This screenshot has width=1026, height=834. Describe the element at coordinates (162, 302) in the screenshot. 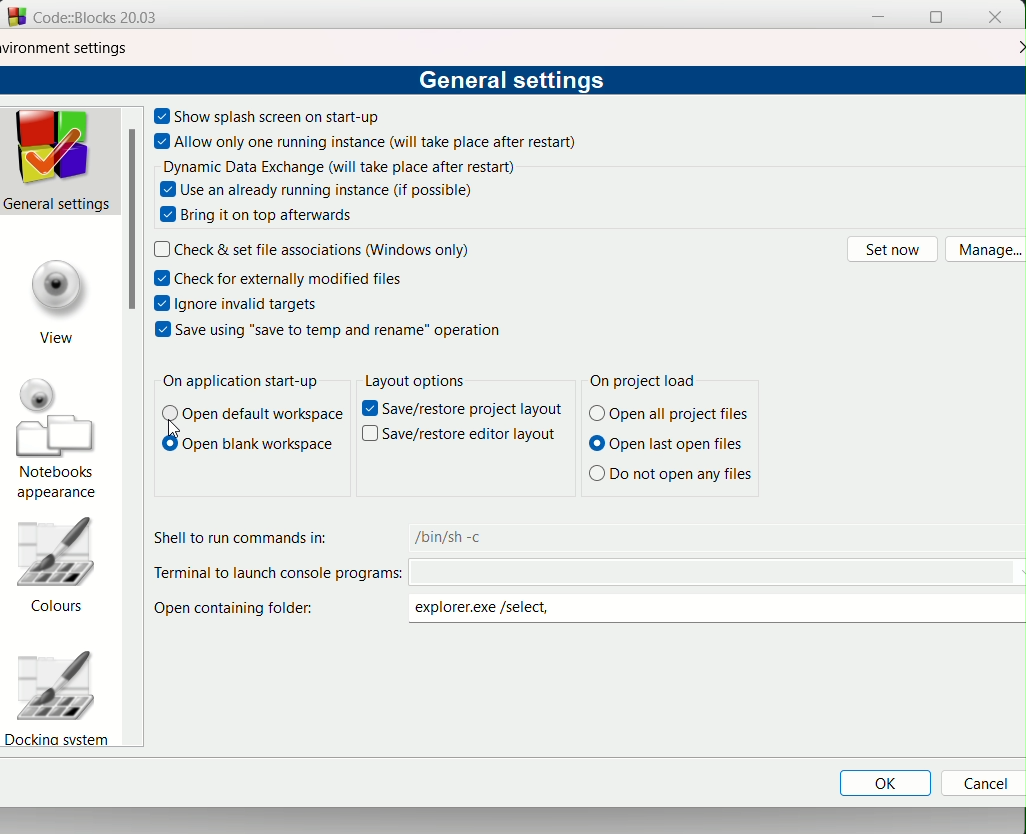

I see `checkbox` at that location.